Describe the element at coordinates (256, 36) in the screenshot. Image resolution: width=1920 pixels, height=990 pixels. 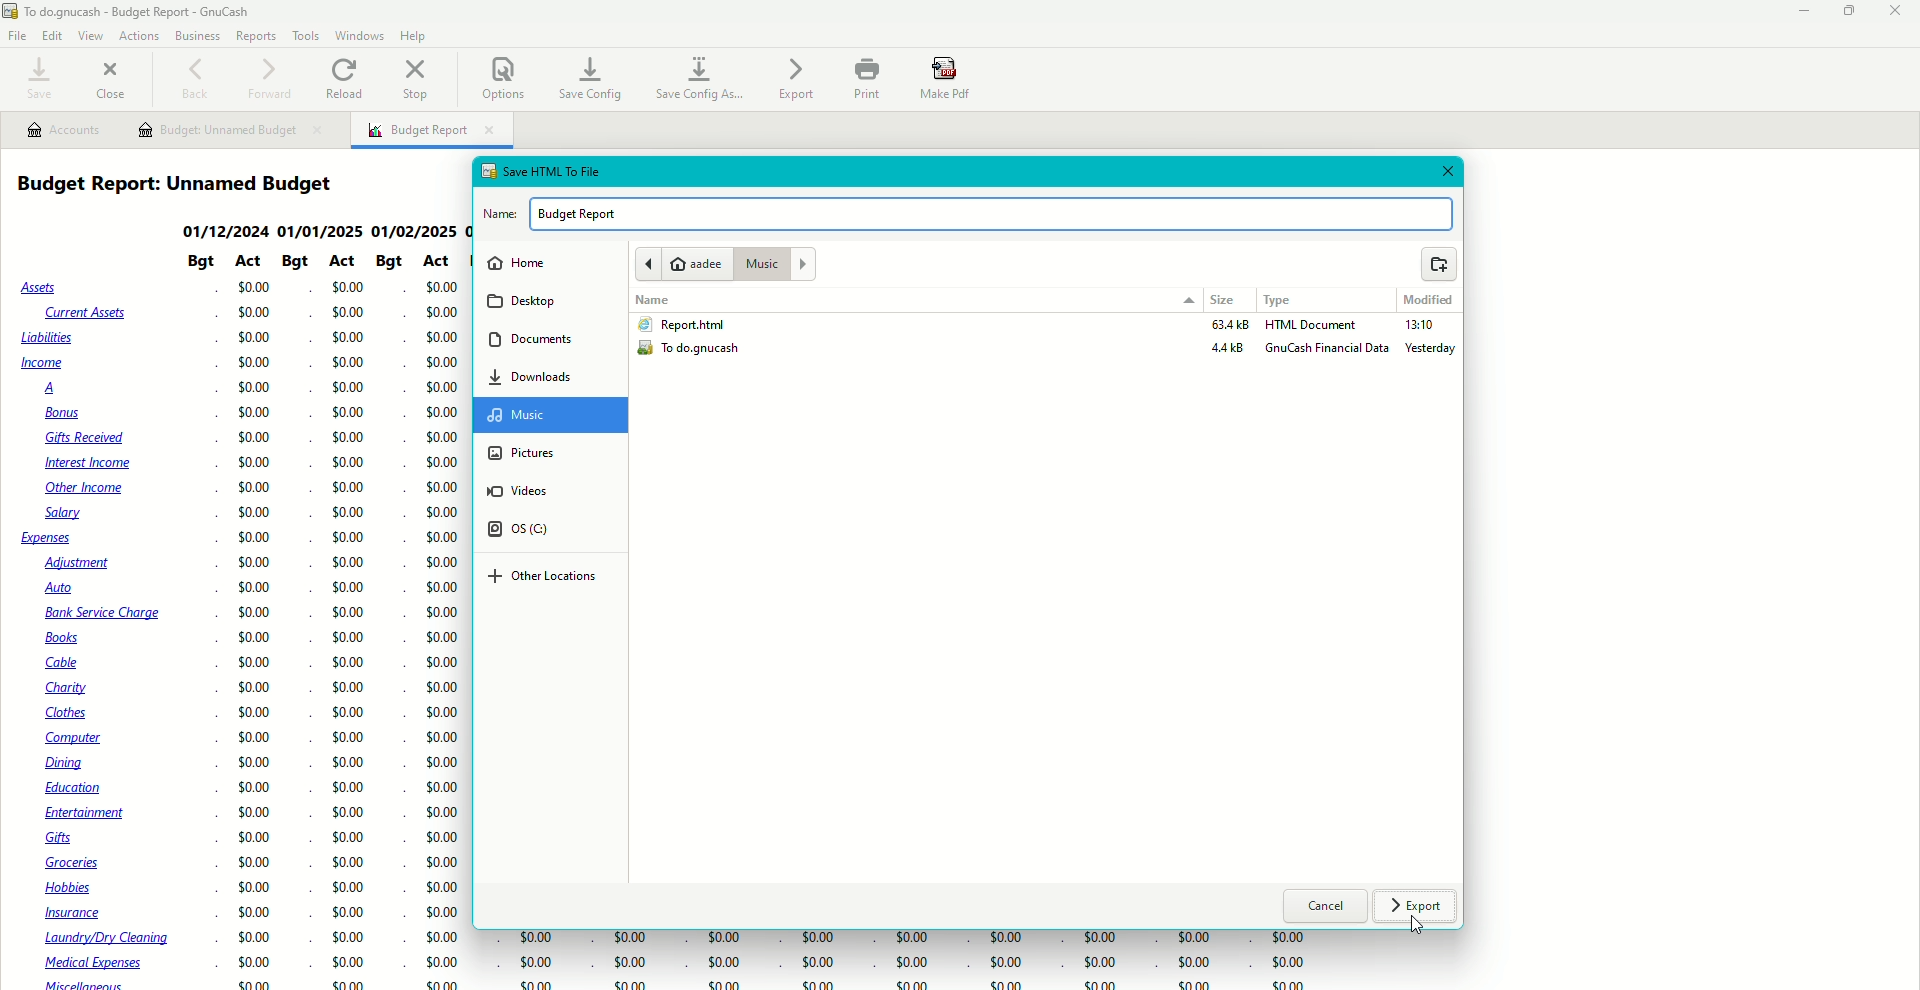
I see `Reports` at that location.